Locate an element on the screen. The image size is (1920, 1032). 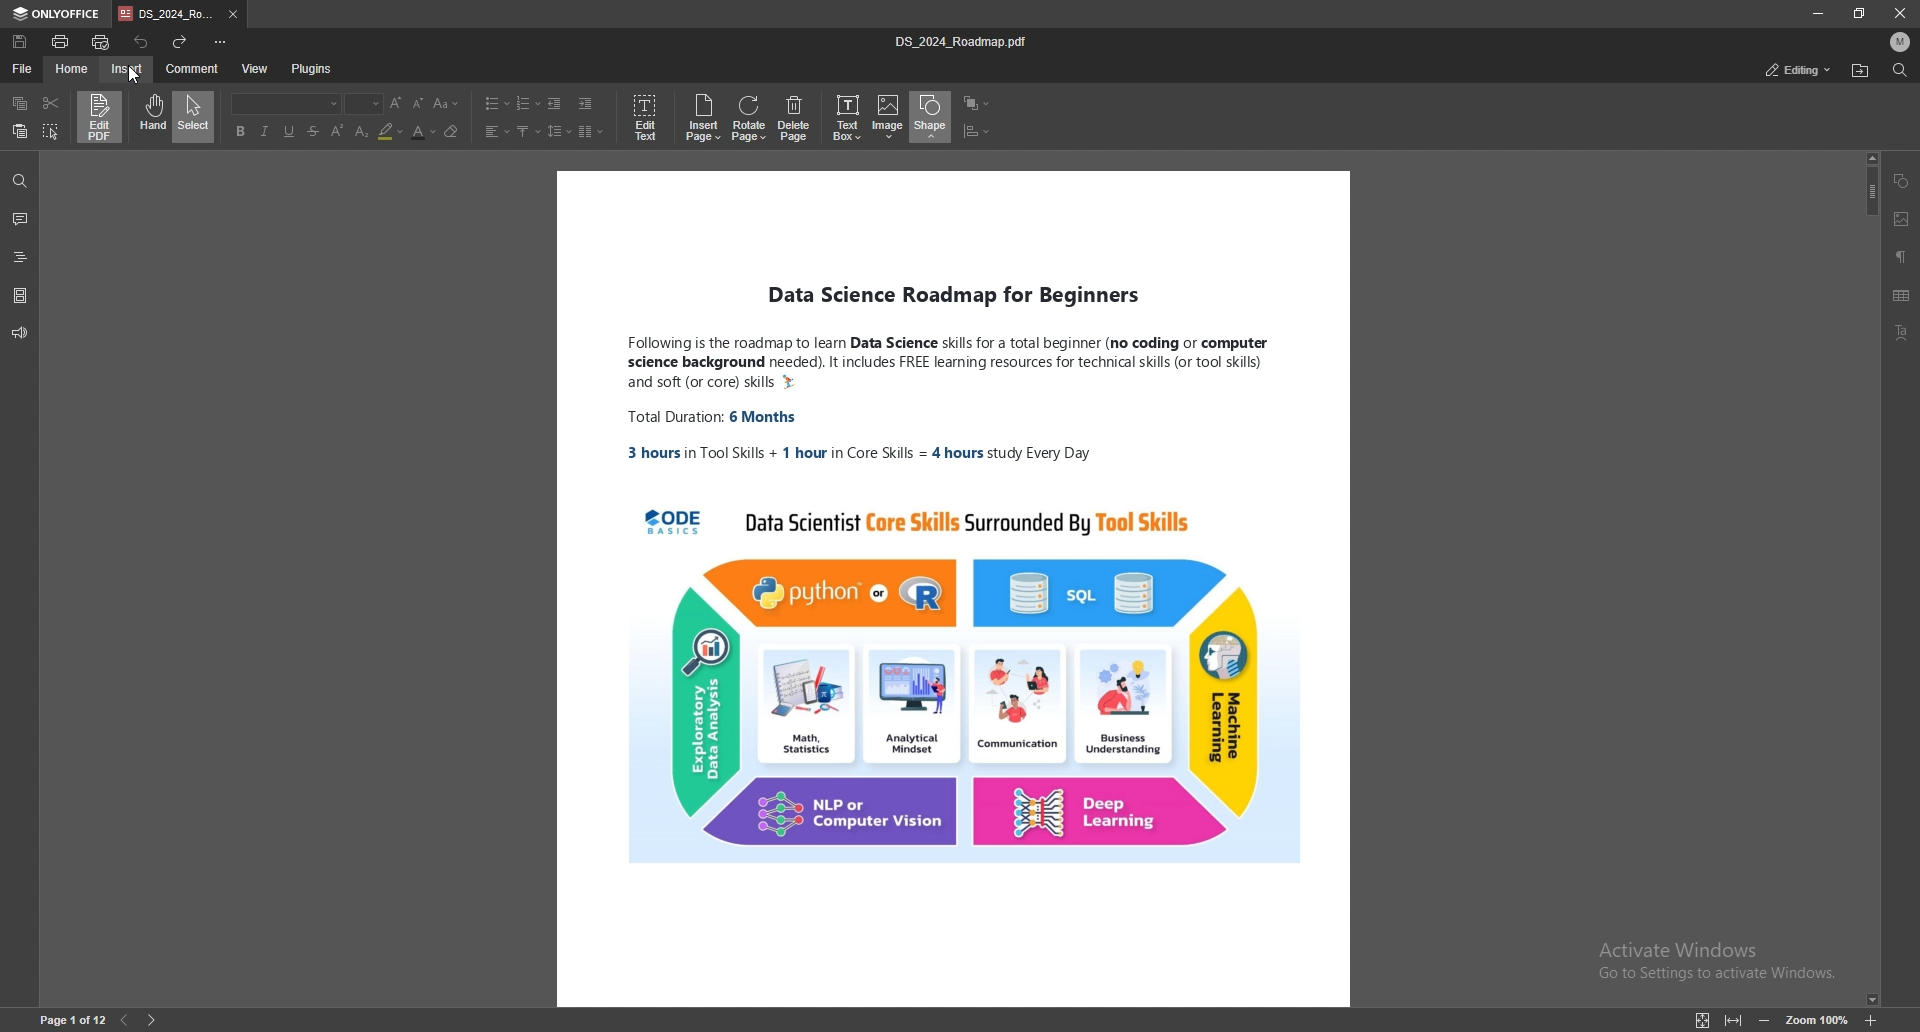
image is located at coordinates (889, 118).